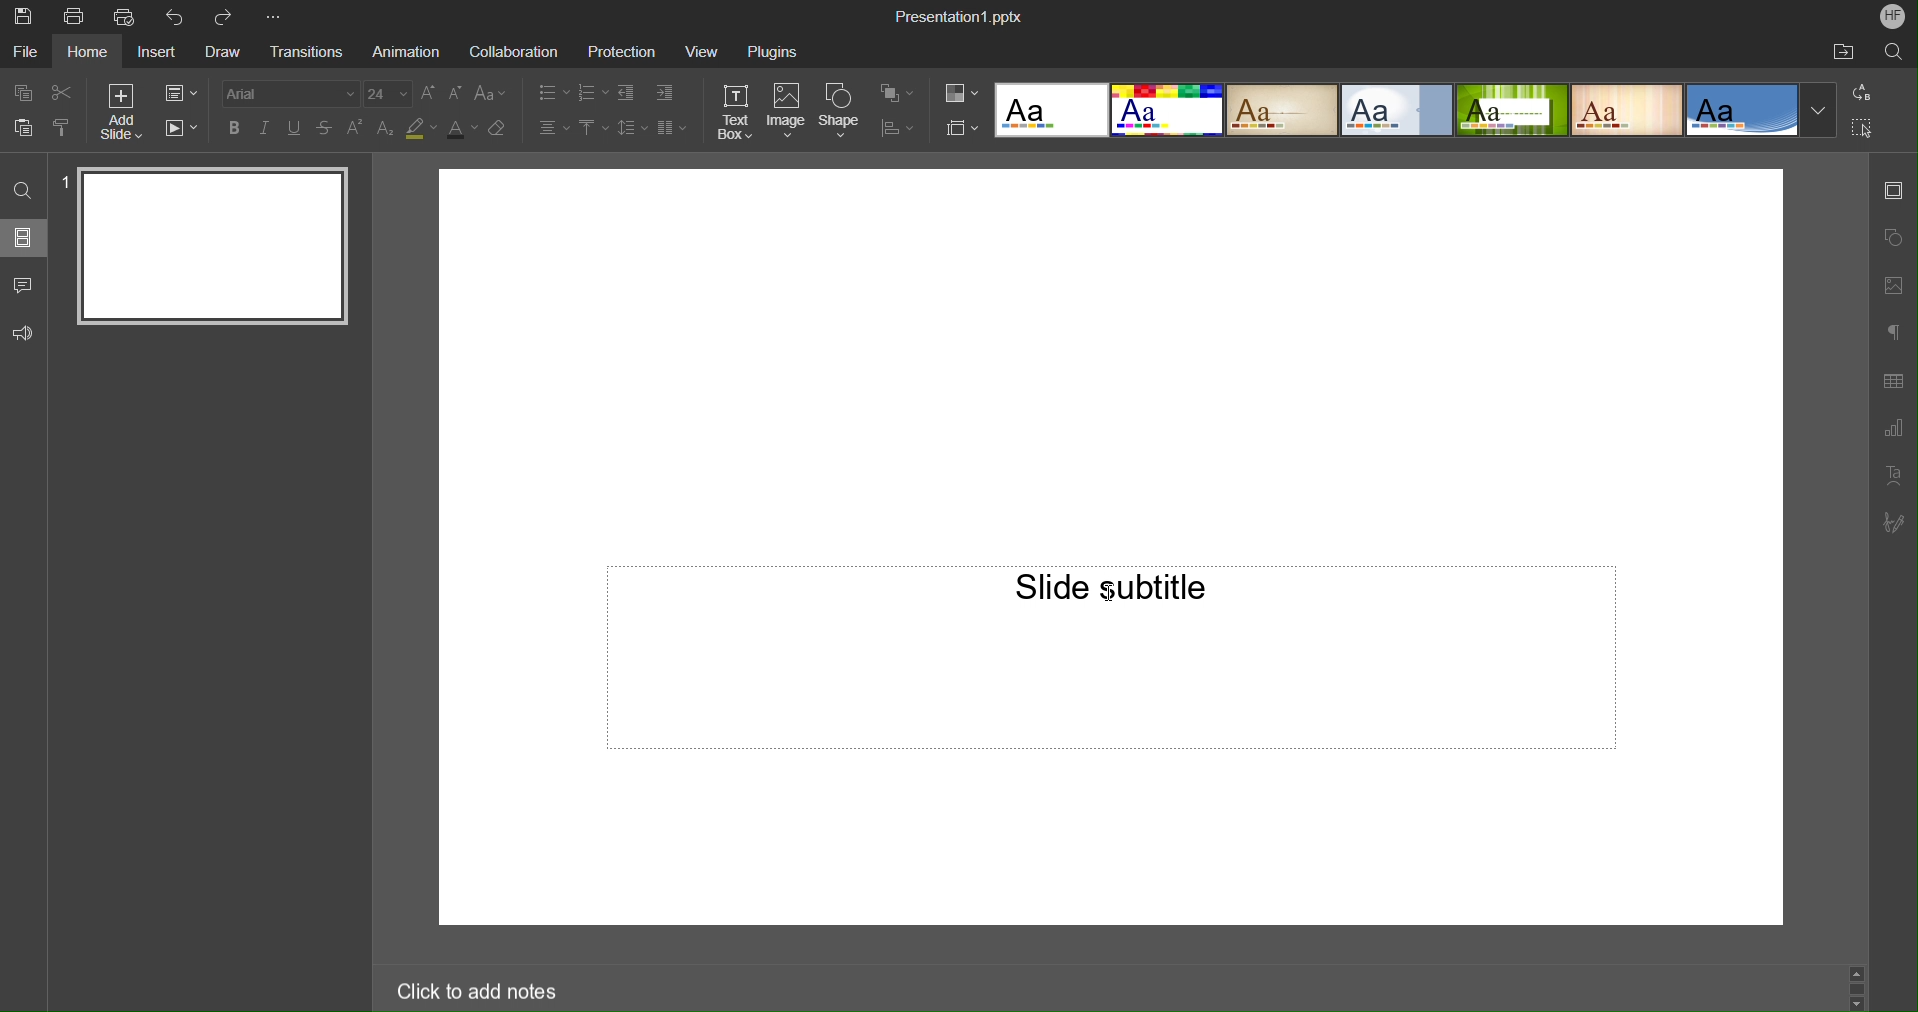  Describe the element at coordinates (899, 128) in the screenshot. I see `Distribute` at that location.